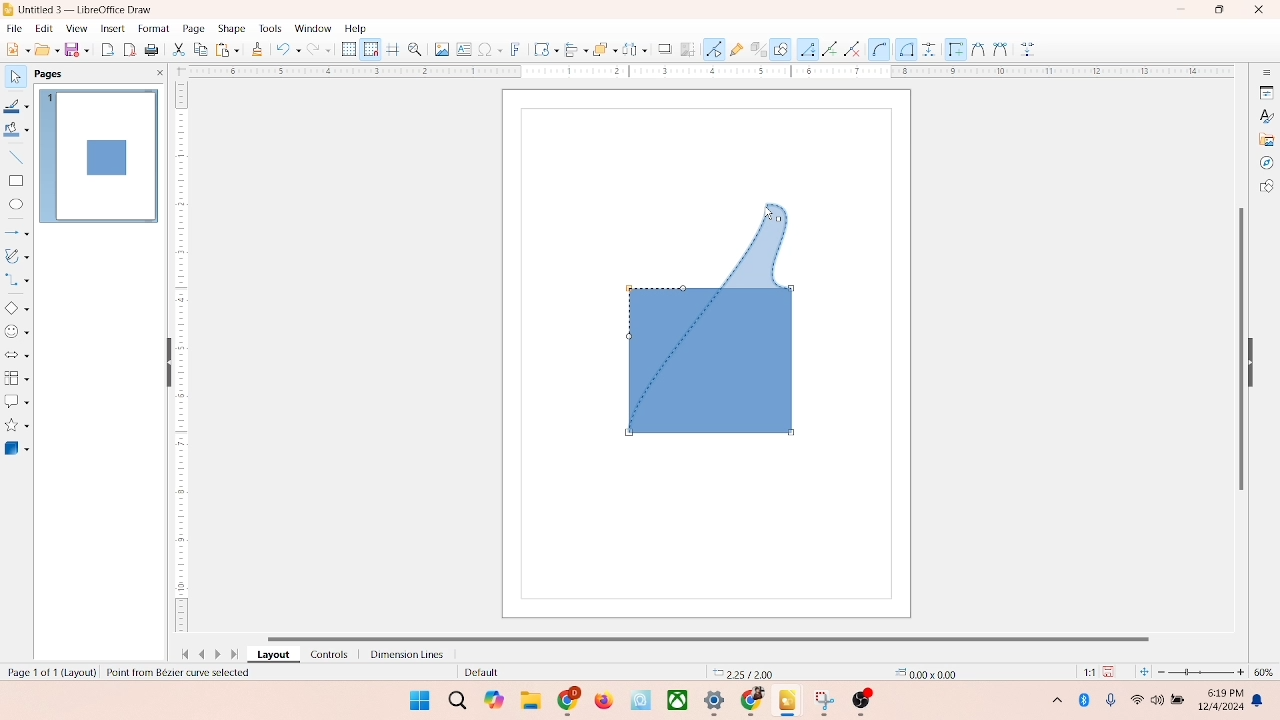  I want to click on close, so click(1254, 11).